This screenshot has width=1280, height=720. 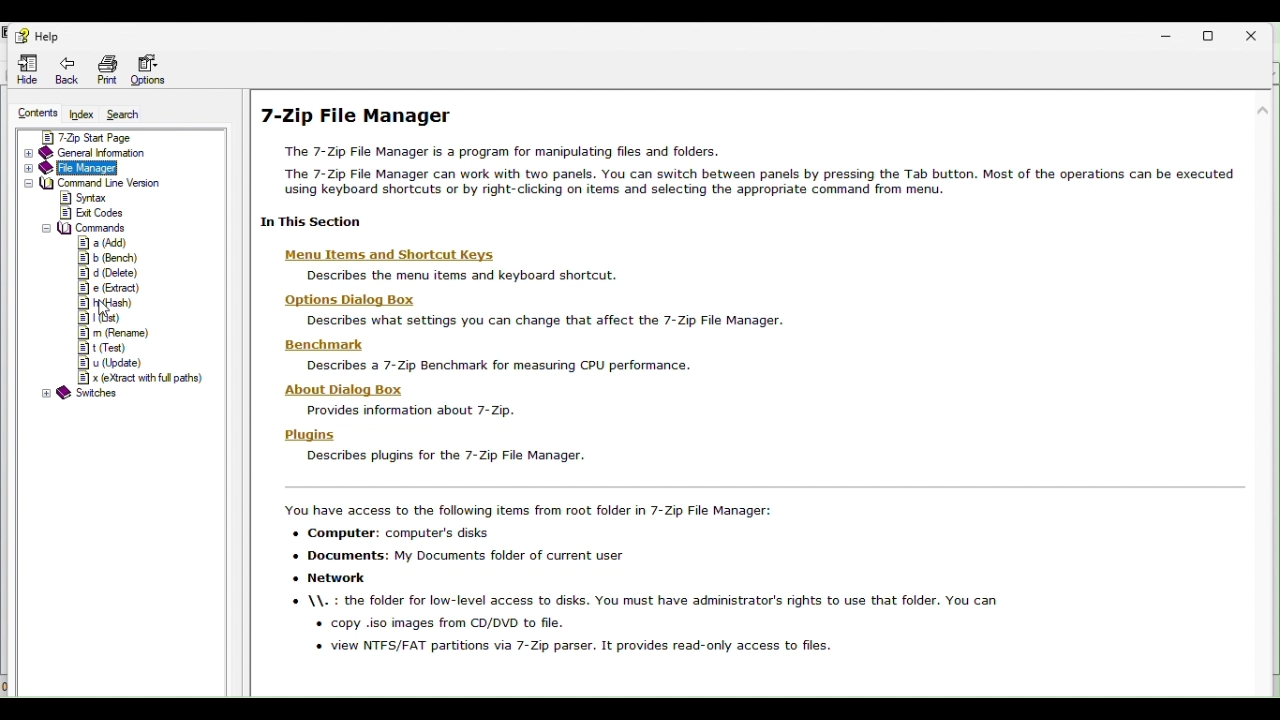 What do you see at coordinates (139, 379) in the screenshot?
I see `e(extract with full path)` at bounding box center [139, 379].